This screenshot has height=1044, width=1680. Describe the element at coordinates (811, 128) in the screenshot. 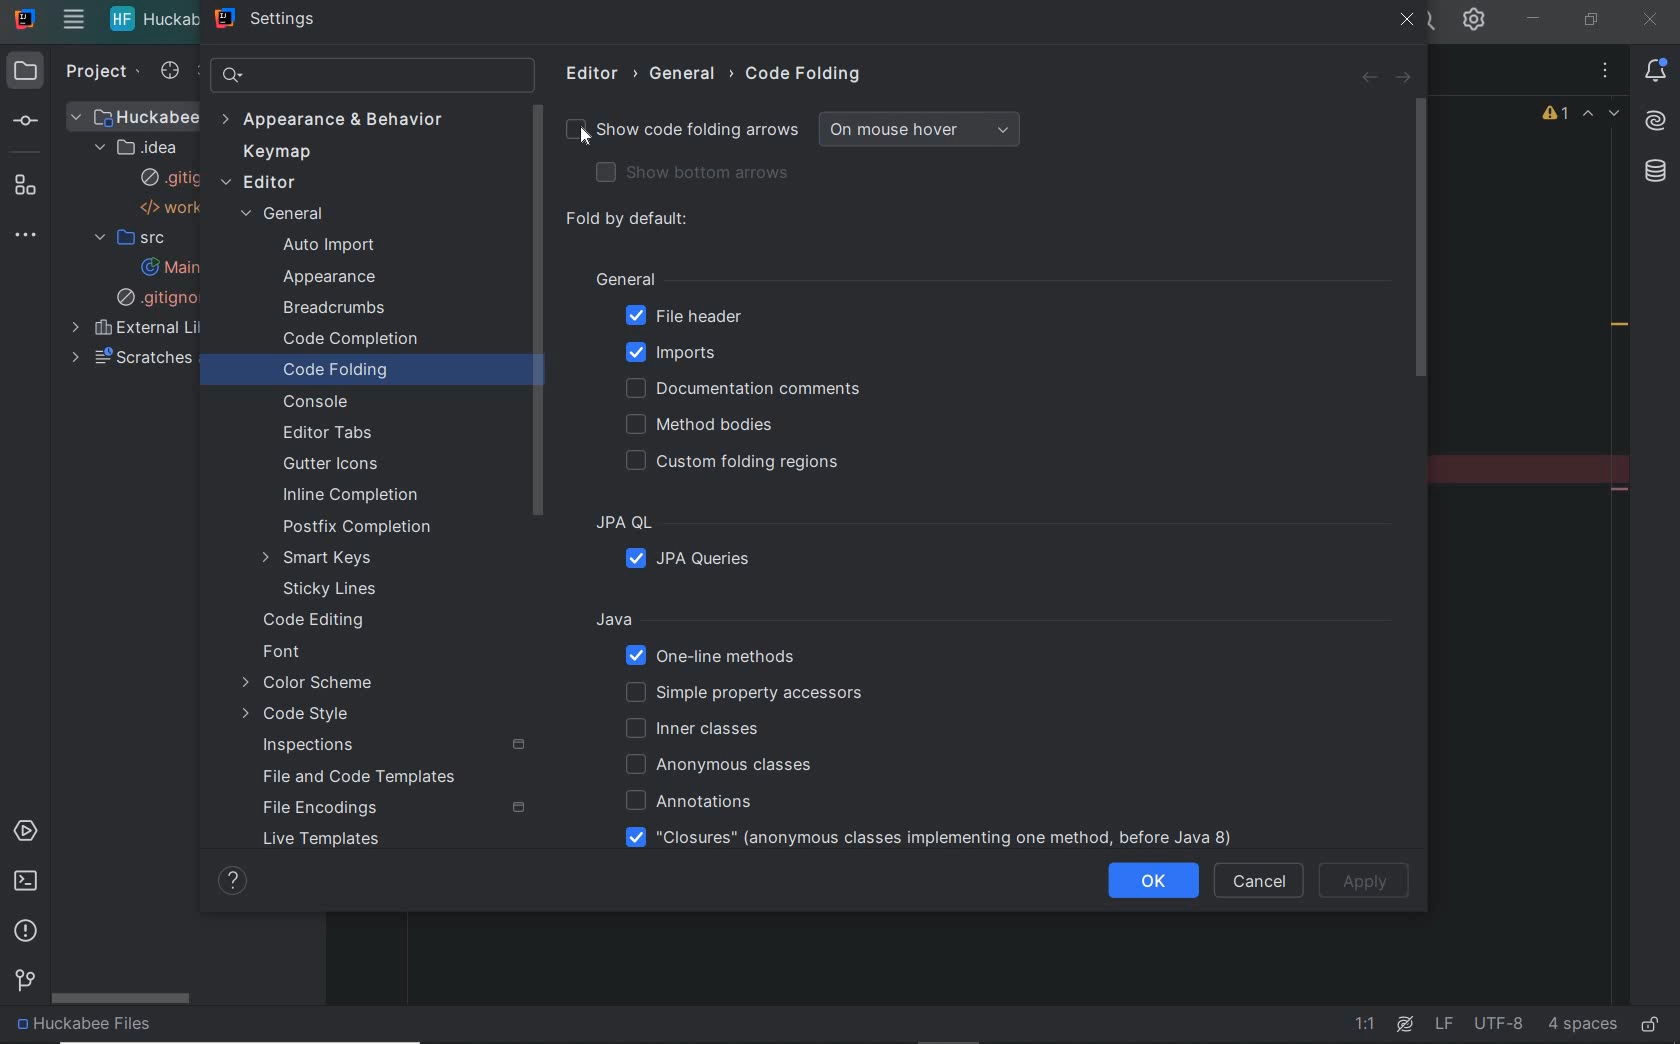

I see `show code folding arrows` at that location.